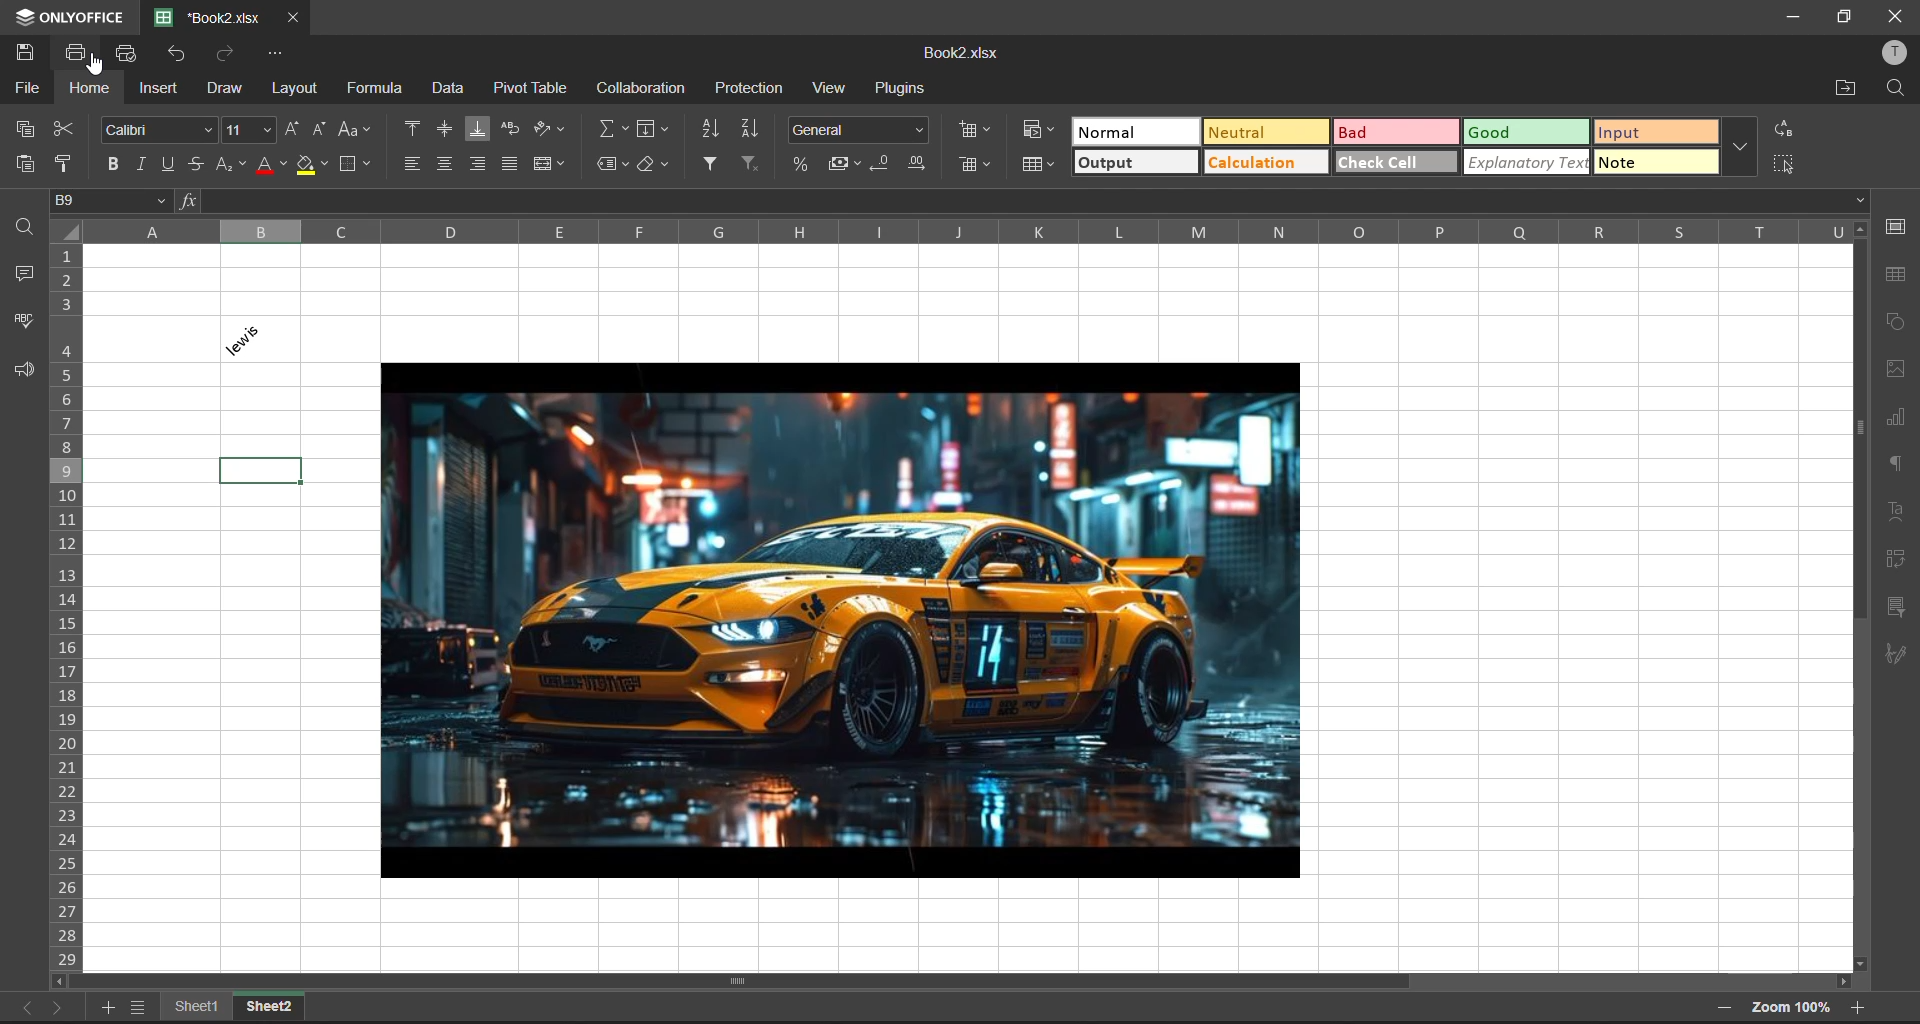  Describe the element at coordinates (23, 129) in the screenshot. I see `copy` at that location.